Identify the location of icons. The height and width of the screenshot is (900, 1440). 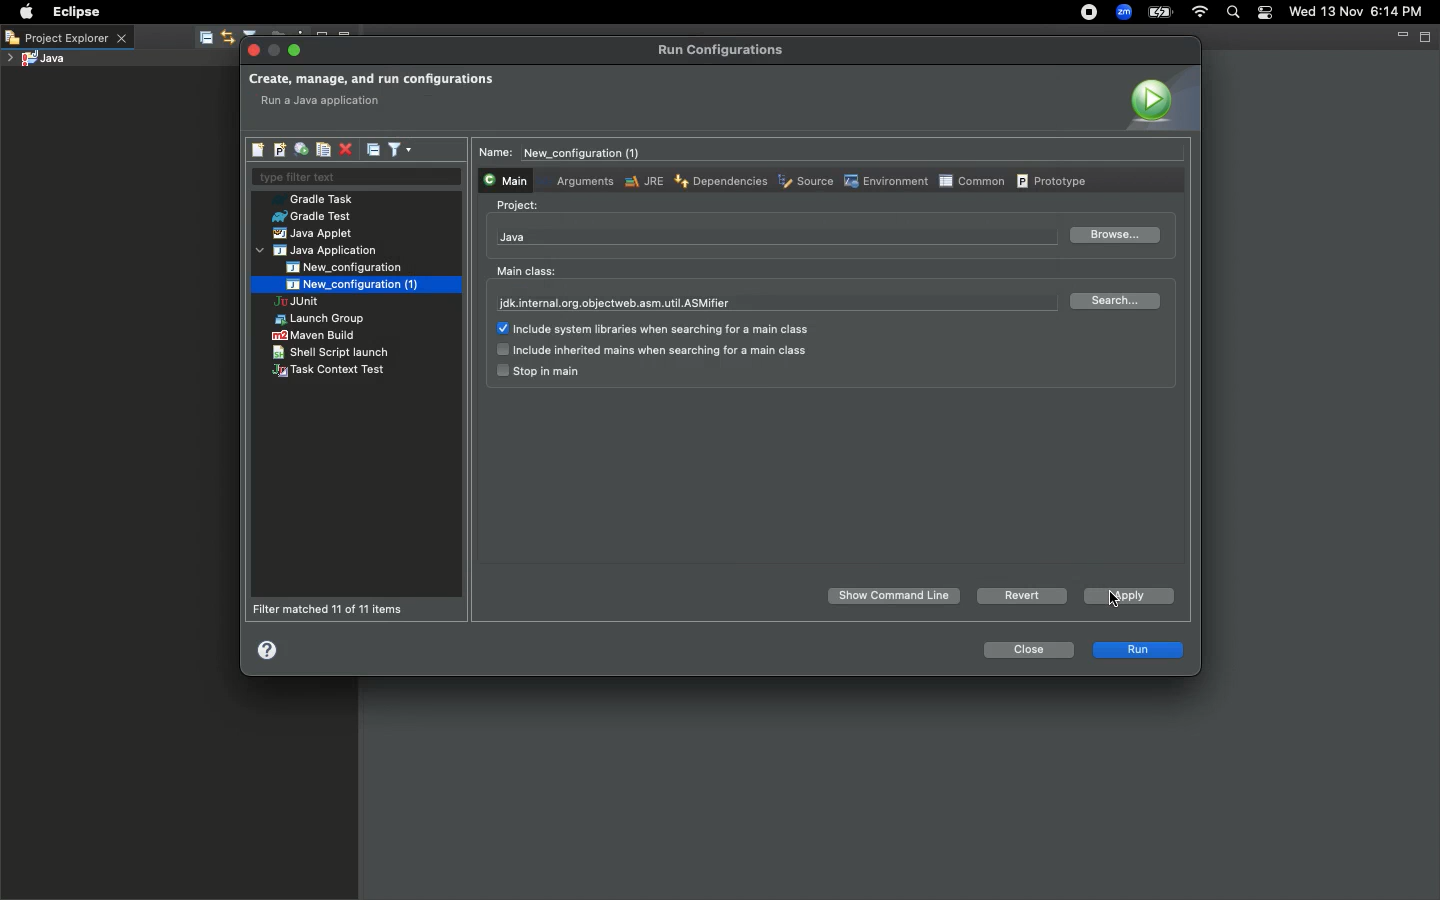
(246, 33).